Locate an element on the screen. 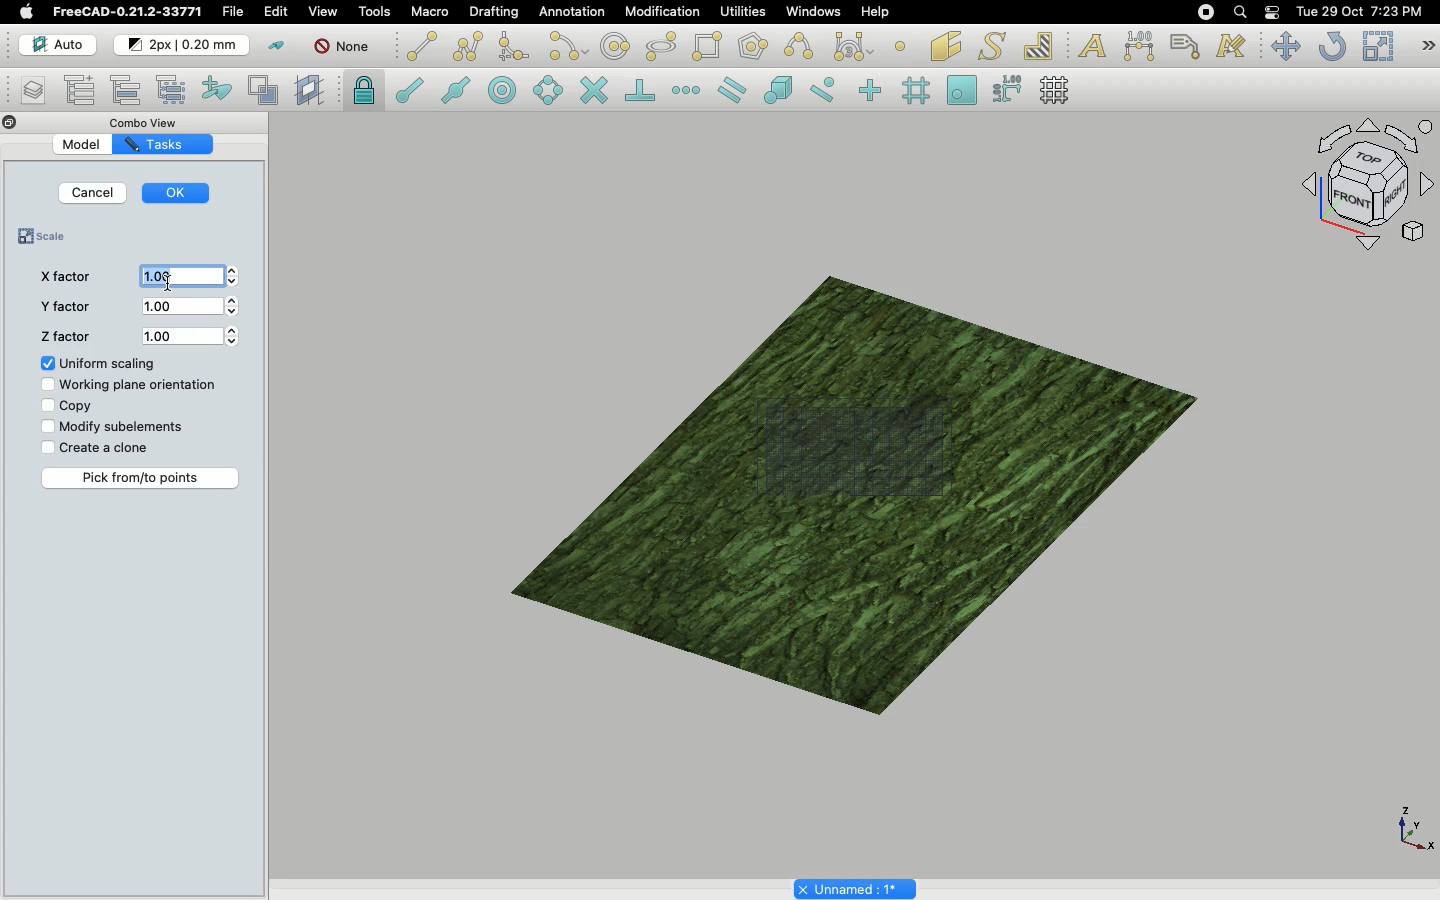 This screenshot has height=900, width=1440. Recording is located at coordinates (1205, 11).